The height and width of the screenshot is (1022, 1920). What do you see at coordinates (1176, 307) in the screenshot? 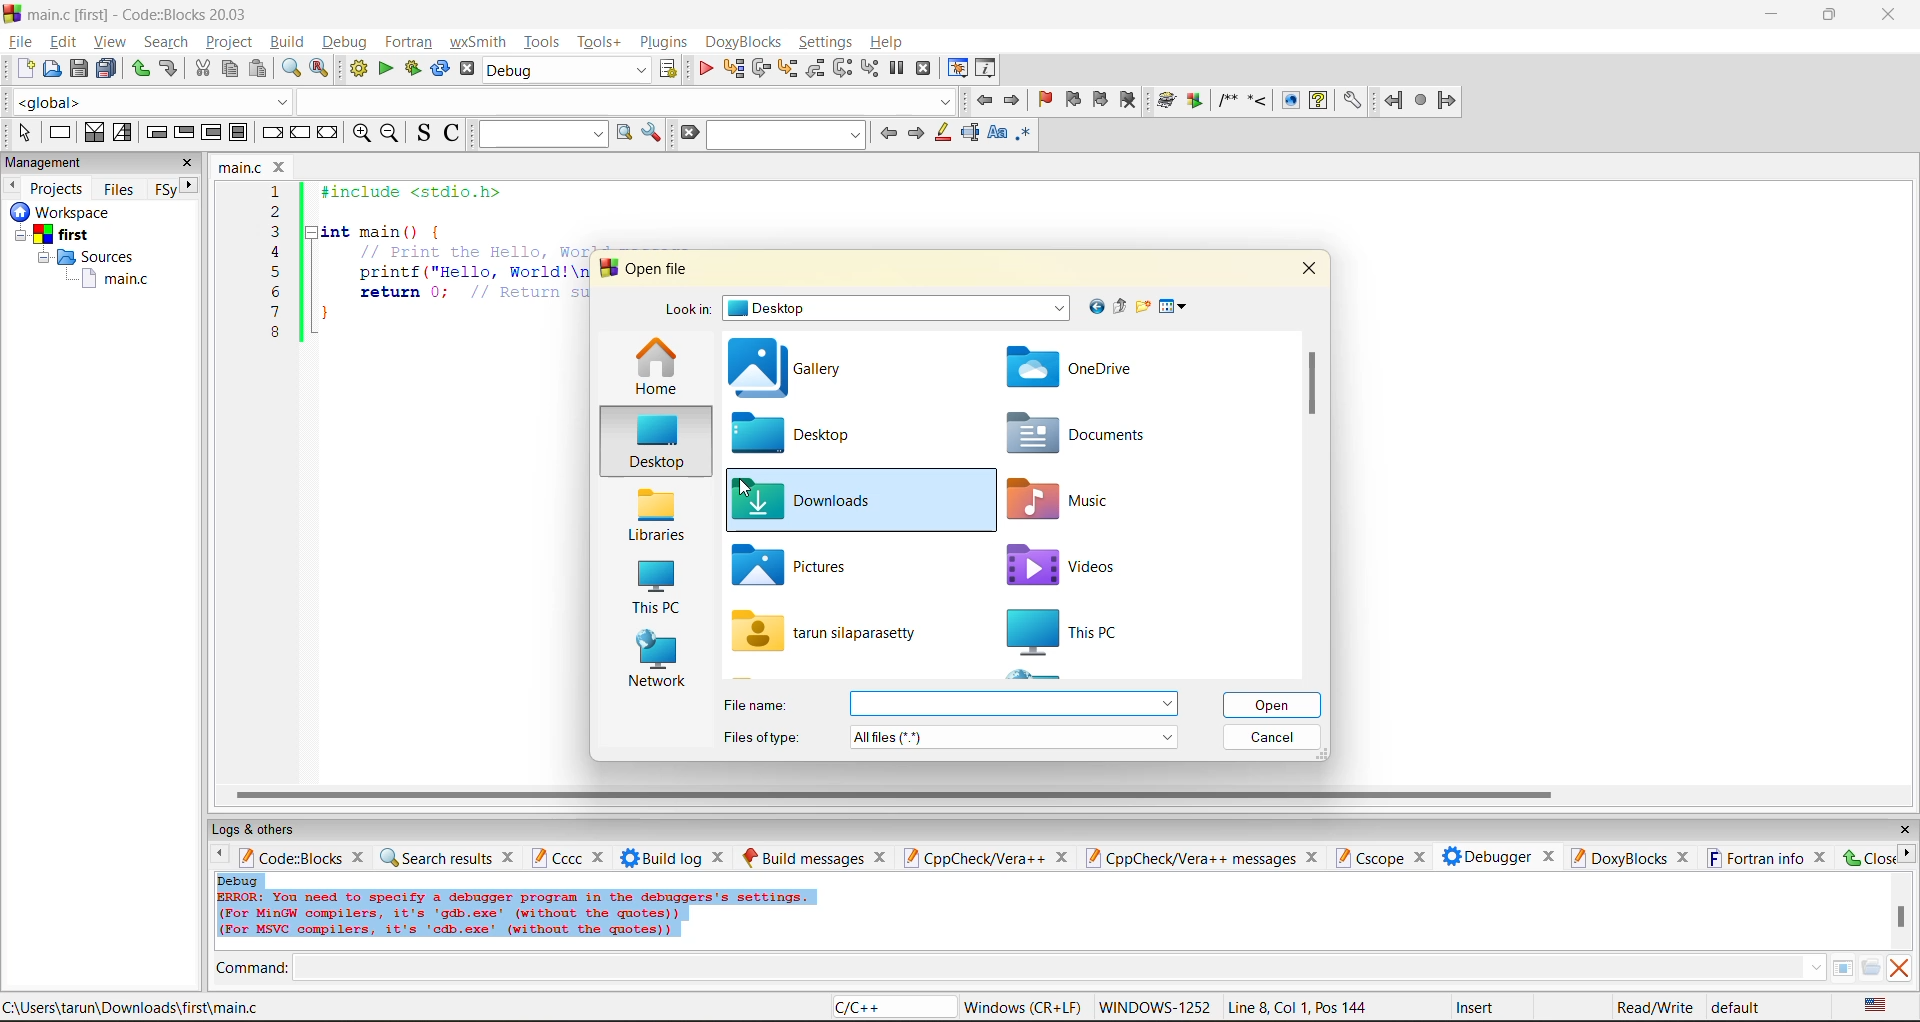
I see `view menu` at bounding box center [1176, 307].